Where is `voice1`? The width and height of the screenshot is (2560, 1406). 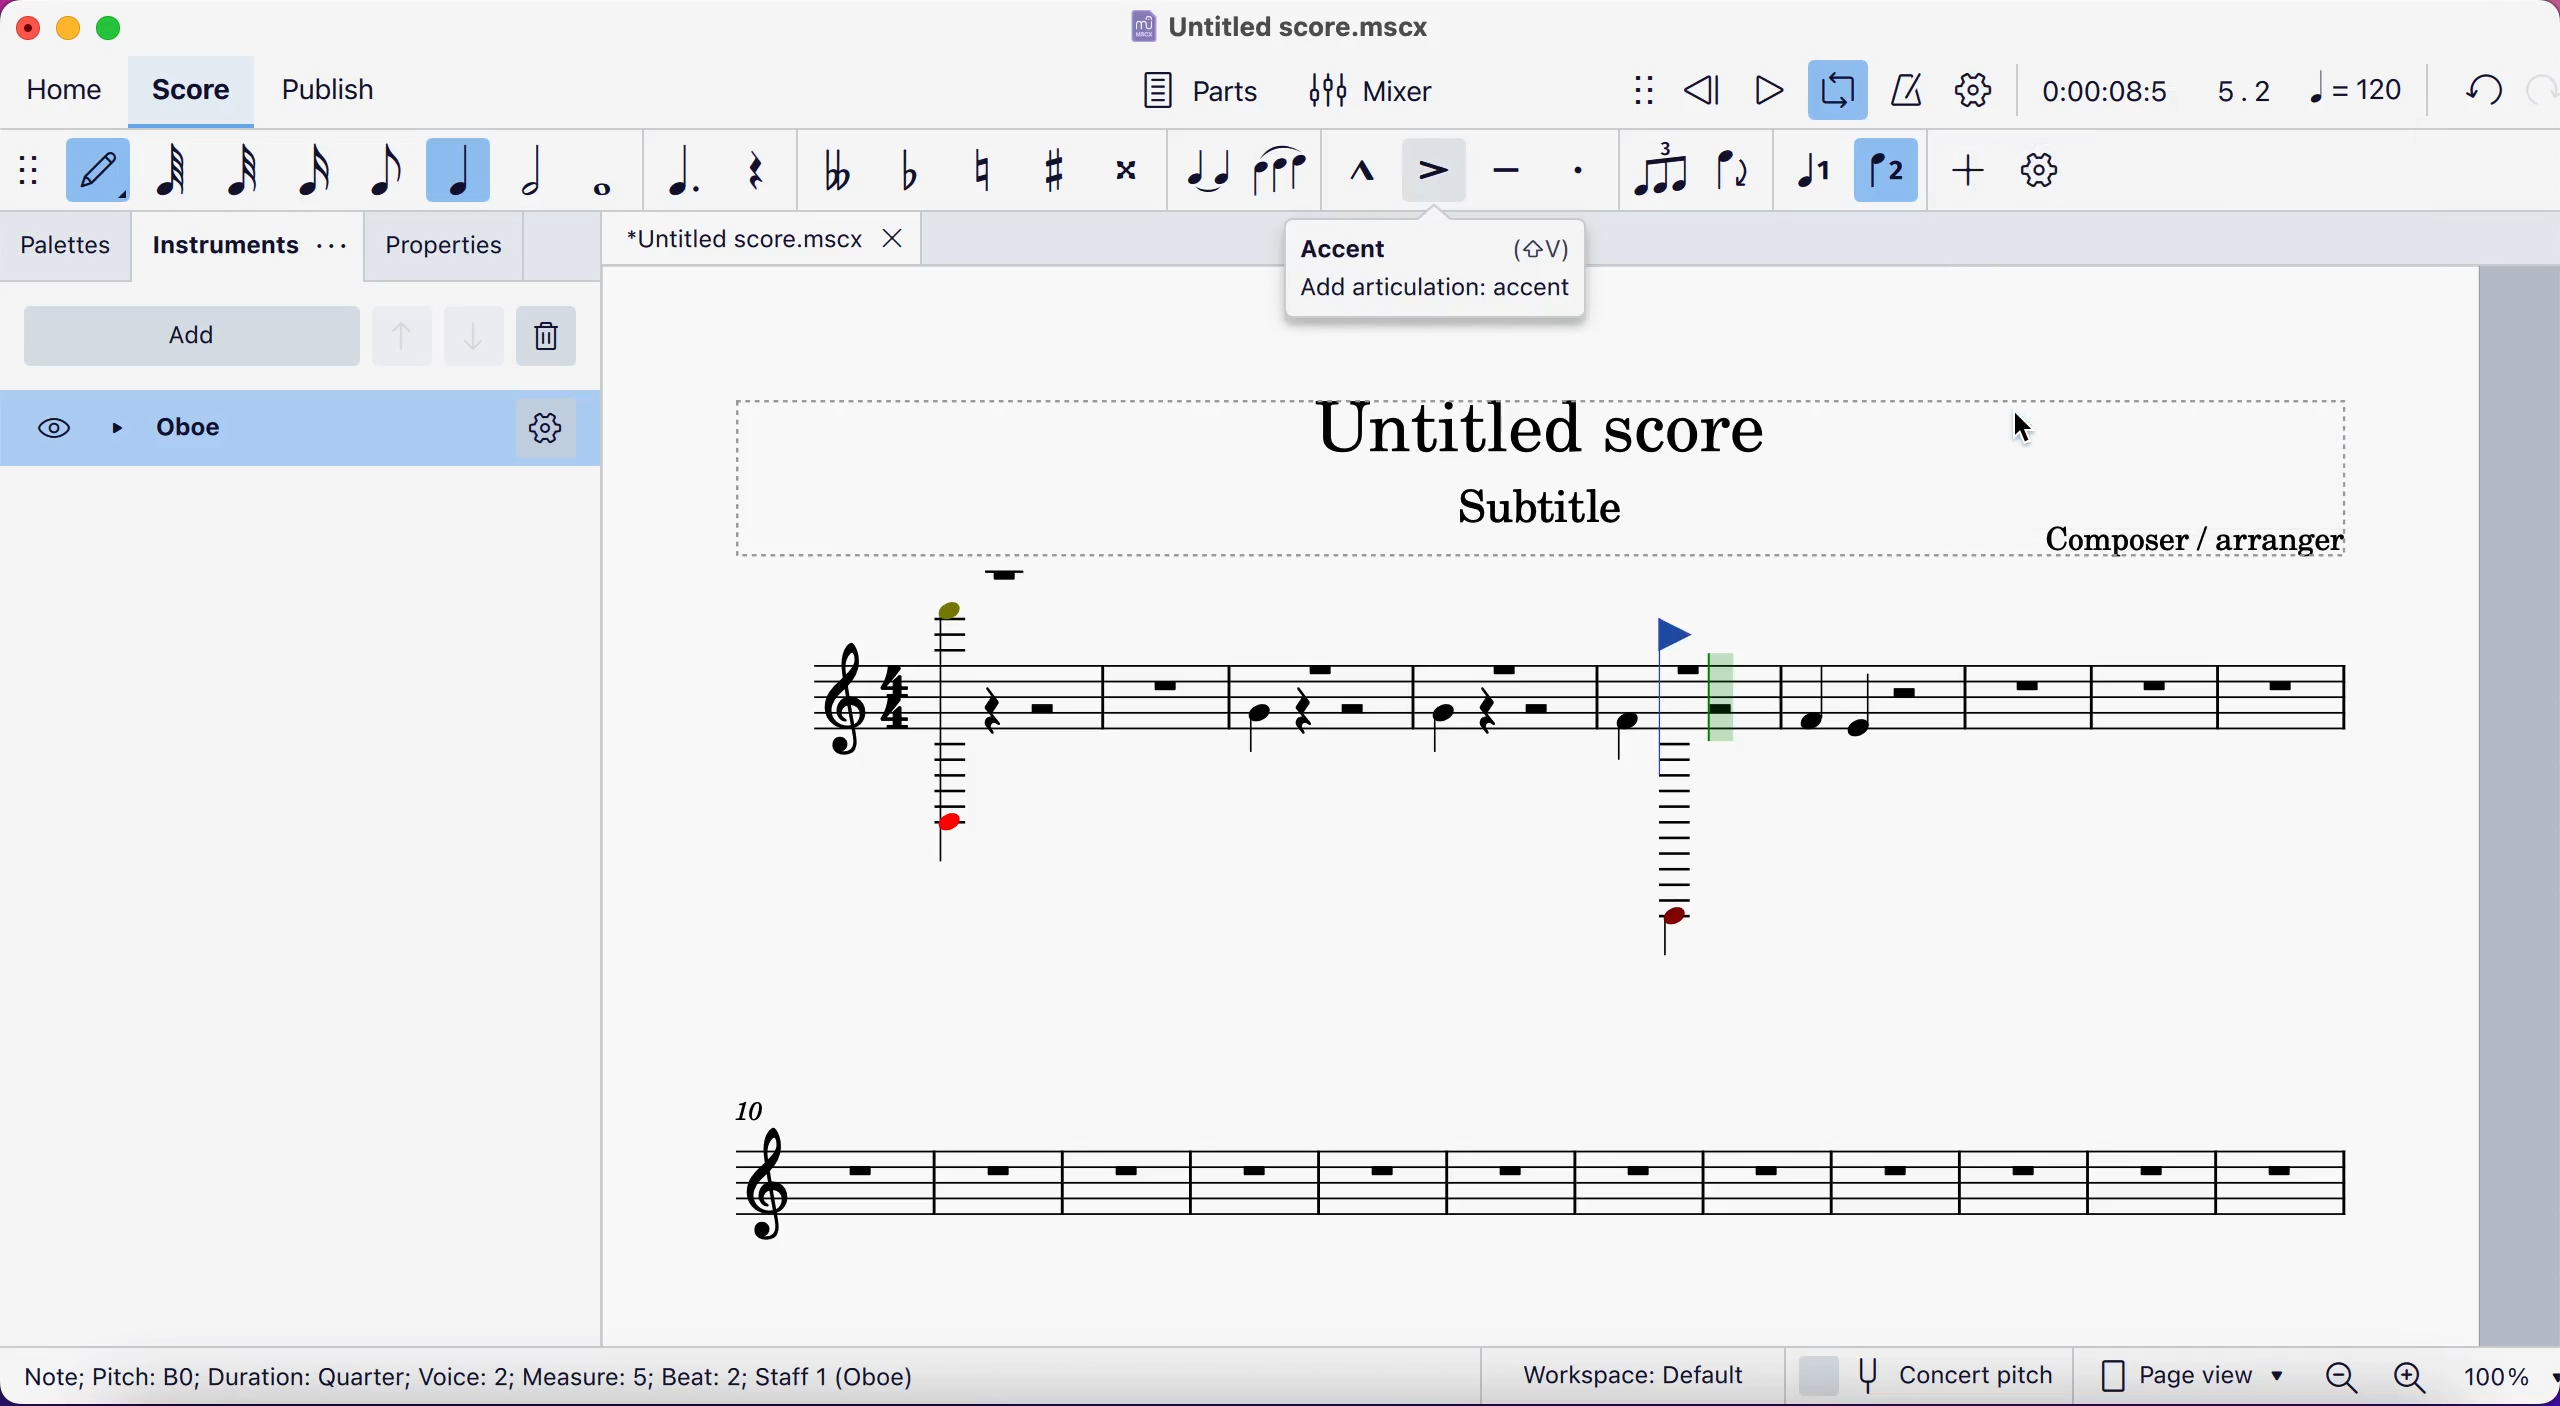 voice1 is located at coordinates (1811, 174).